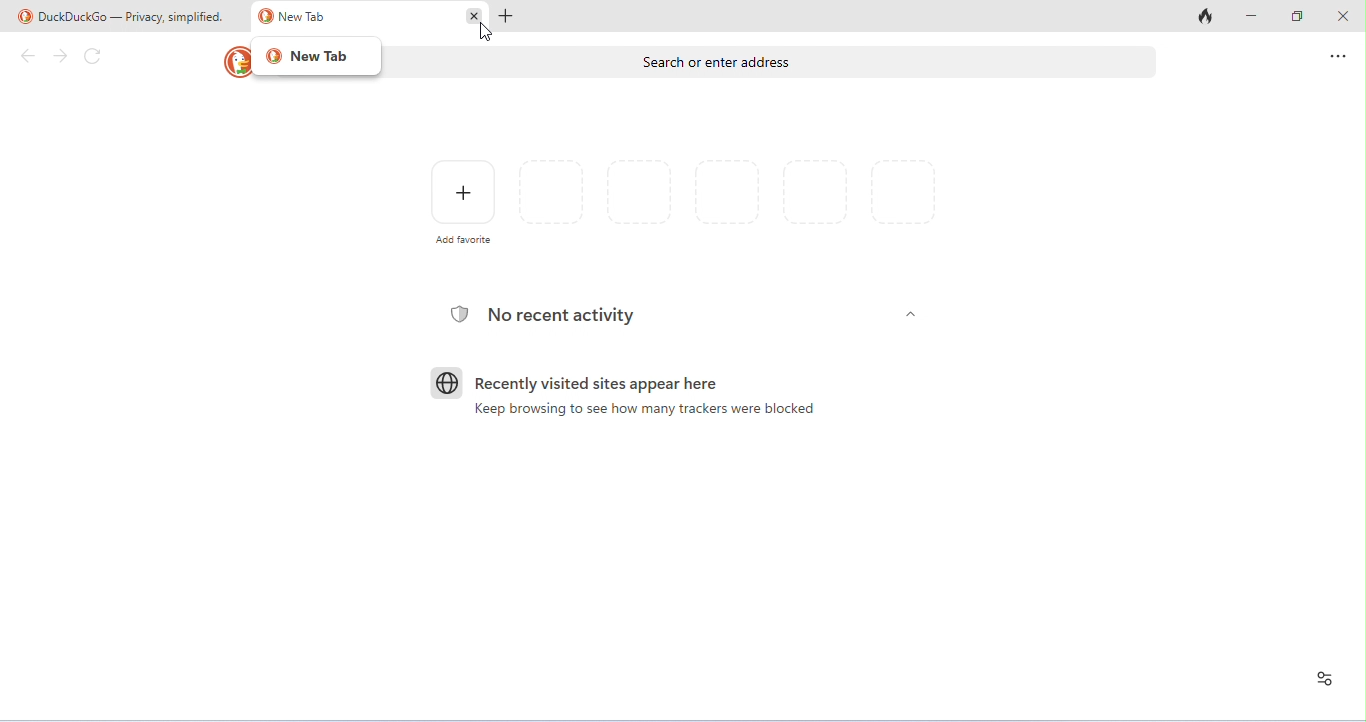  I want to click on favorites and recently visited pages, so click(553, 191).